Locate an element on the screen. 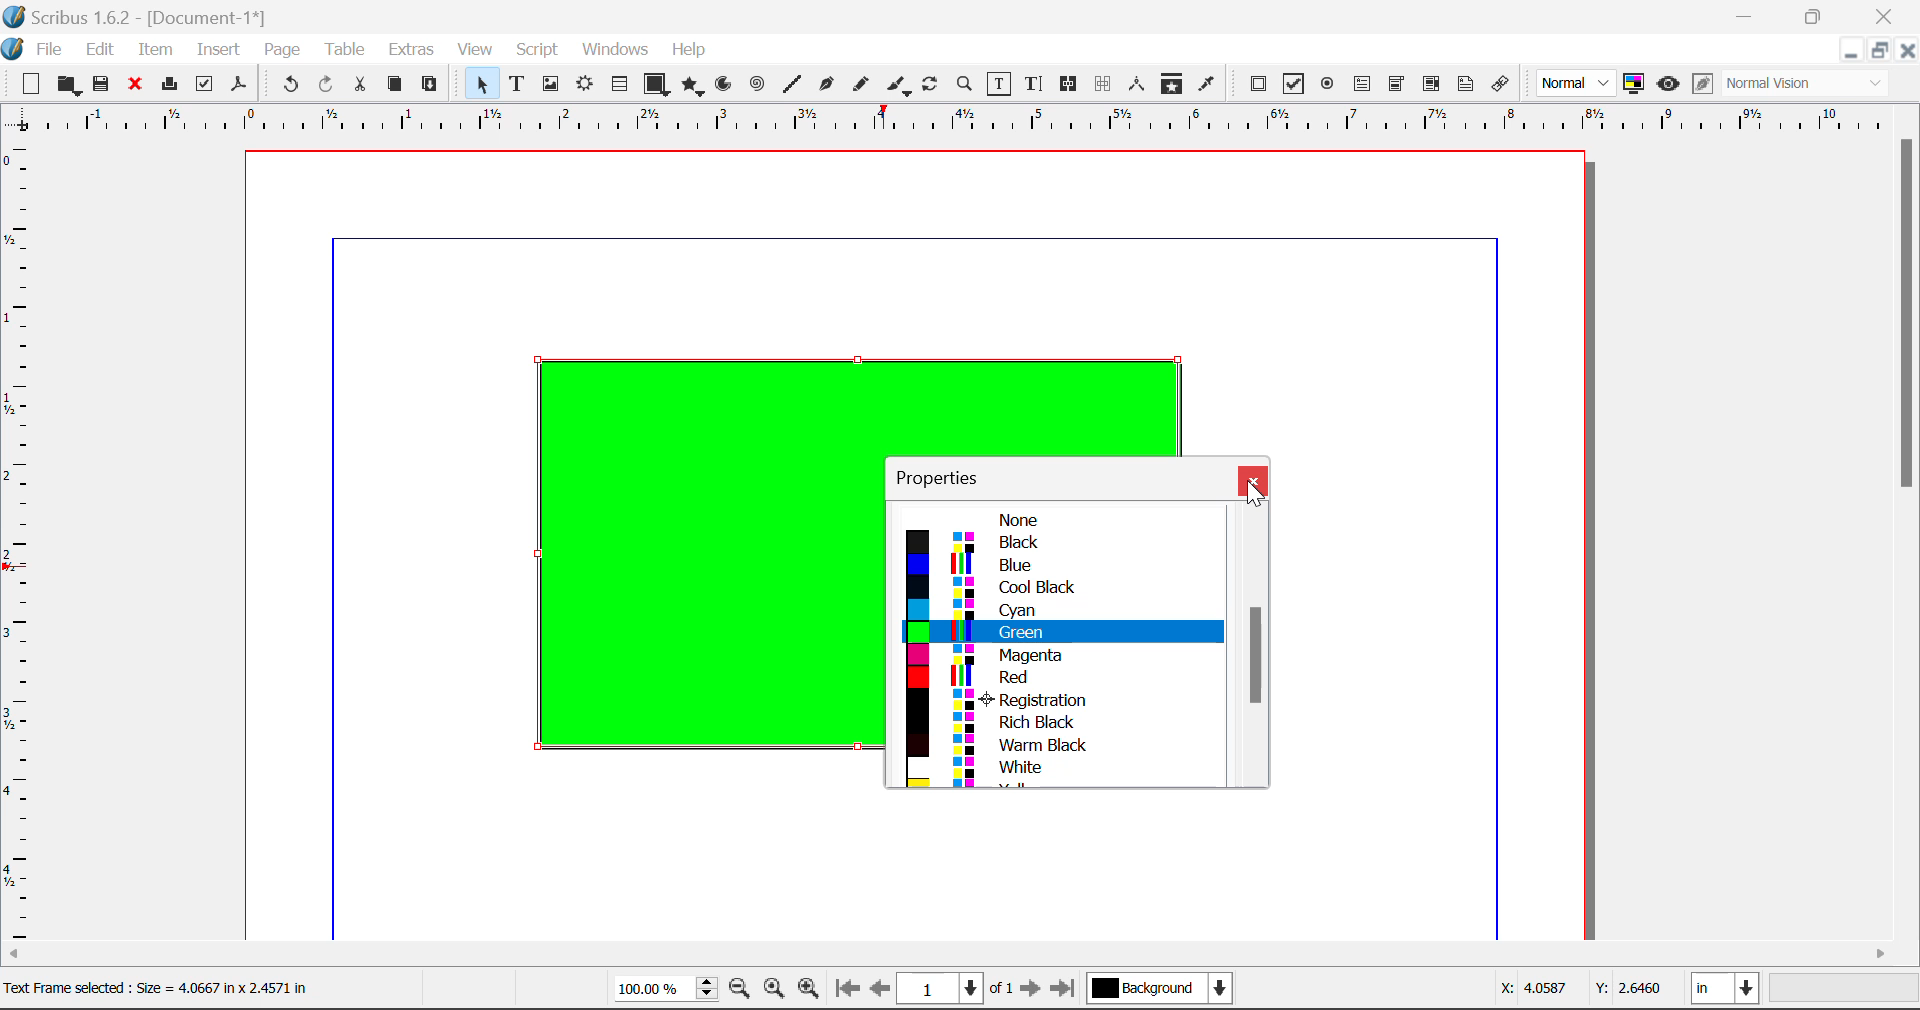 The image size is (1920, 1010). Display Visual Appearance is located at coordinates (1813, 84).